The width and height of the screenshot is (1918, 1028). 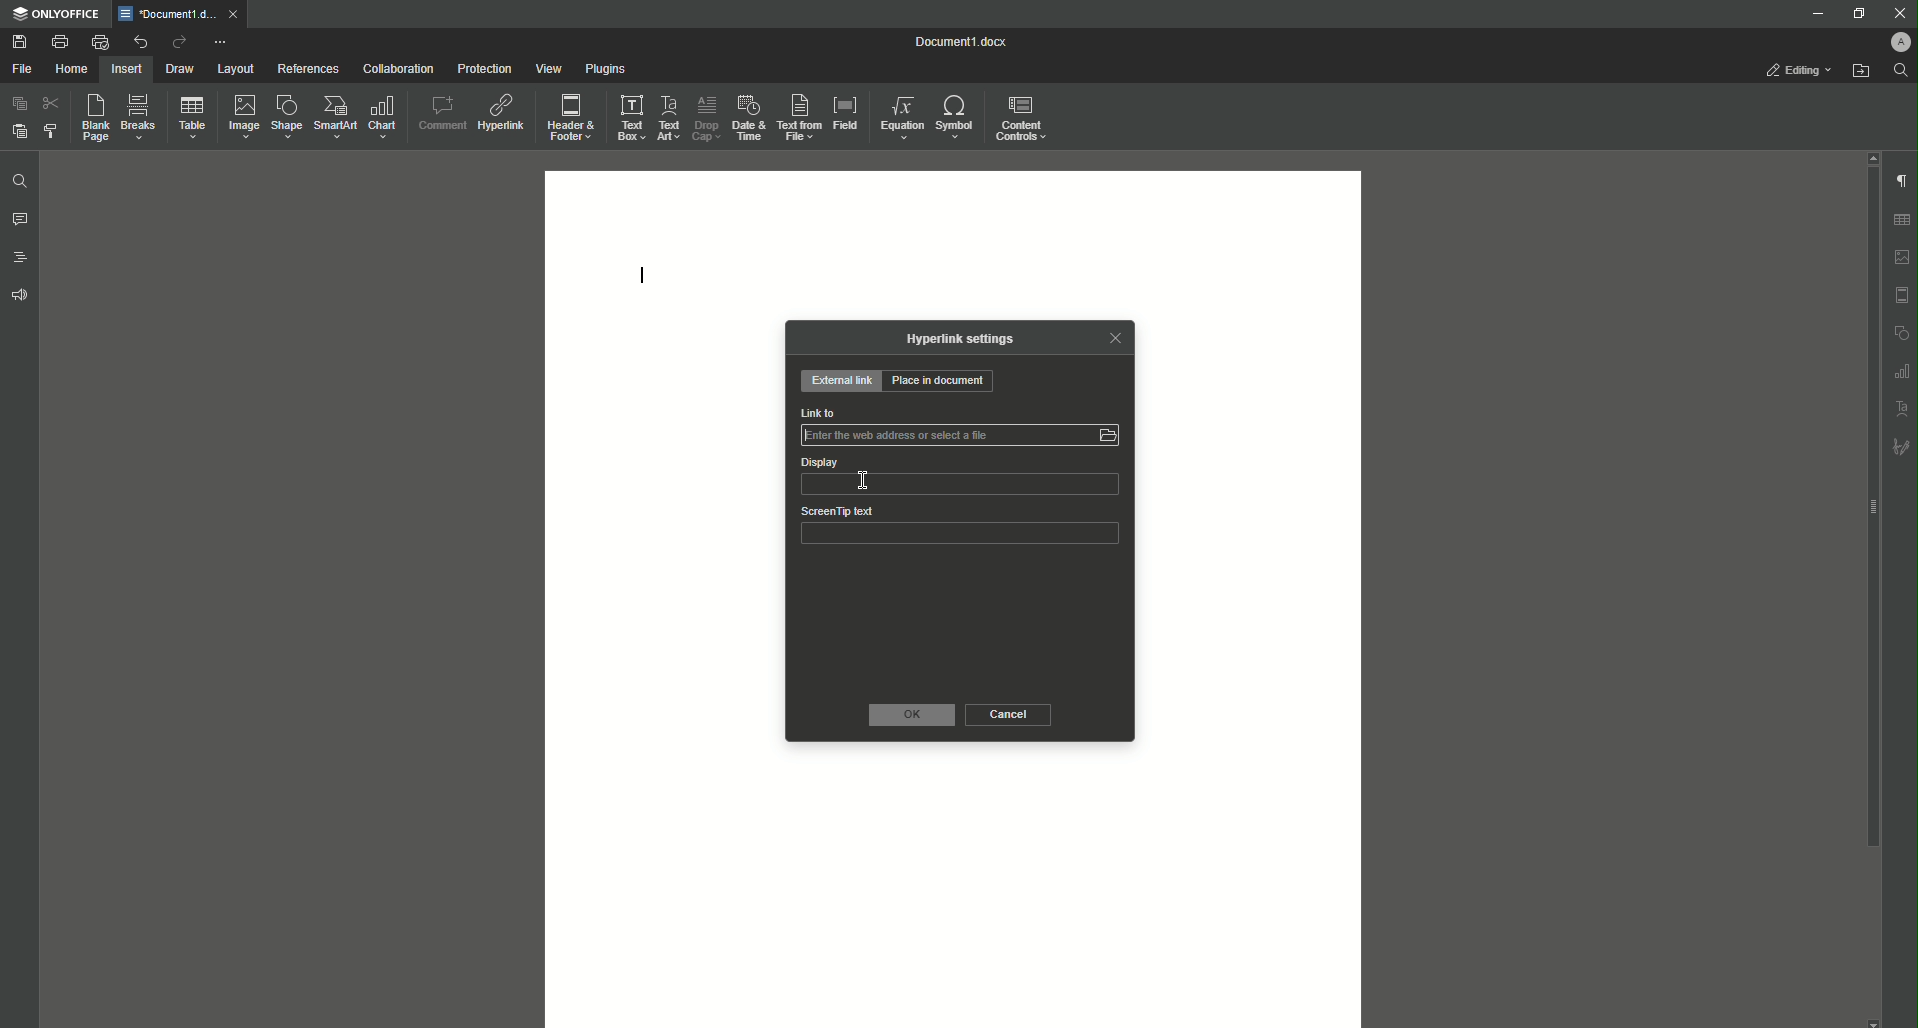 I want to click on Display, so click(x=819, y=462).